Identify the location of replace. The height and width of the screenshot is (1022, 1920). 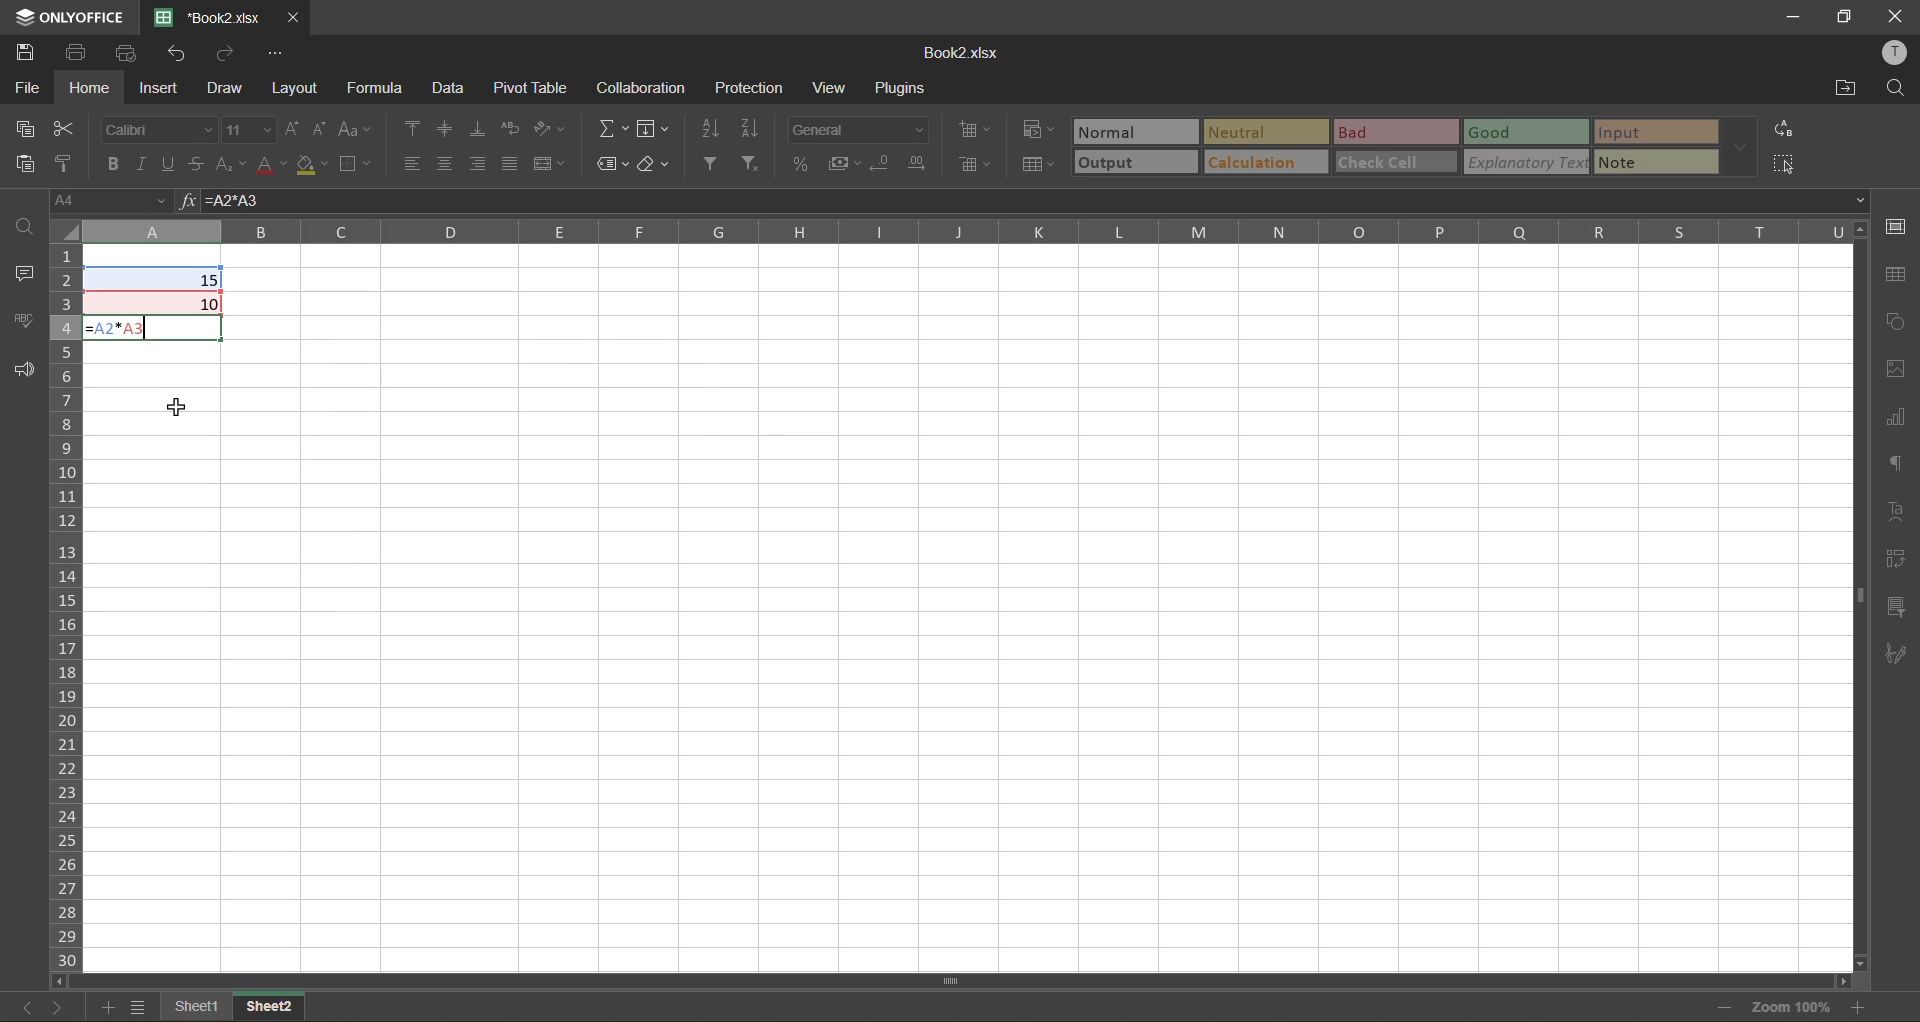
(1784, 128).